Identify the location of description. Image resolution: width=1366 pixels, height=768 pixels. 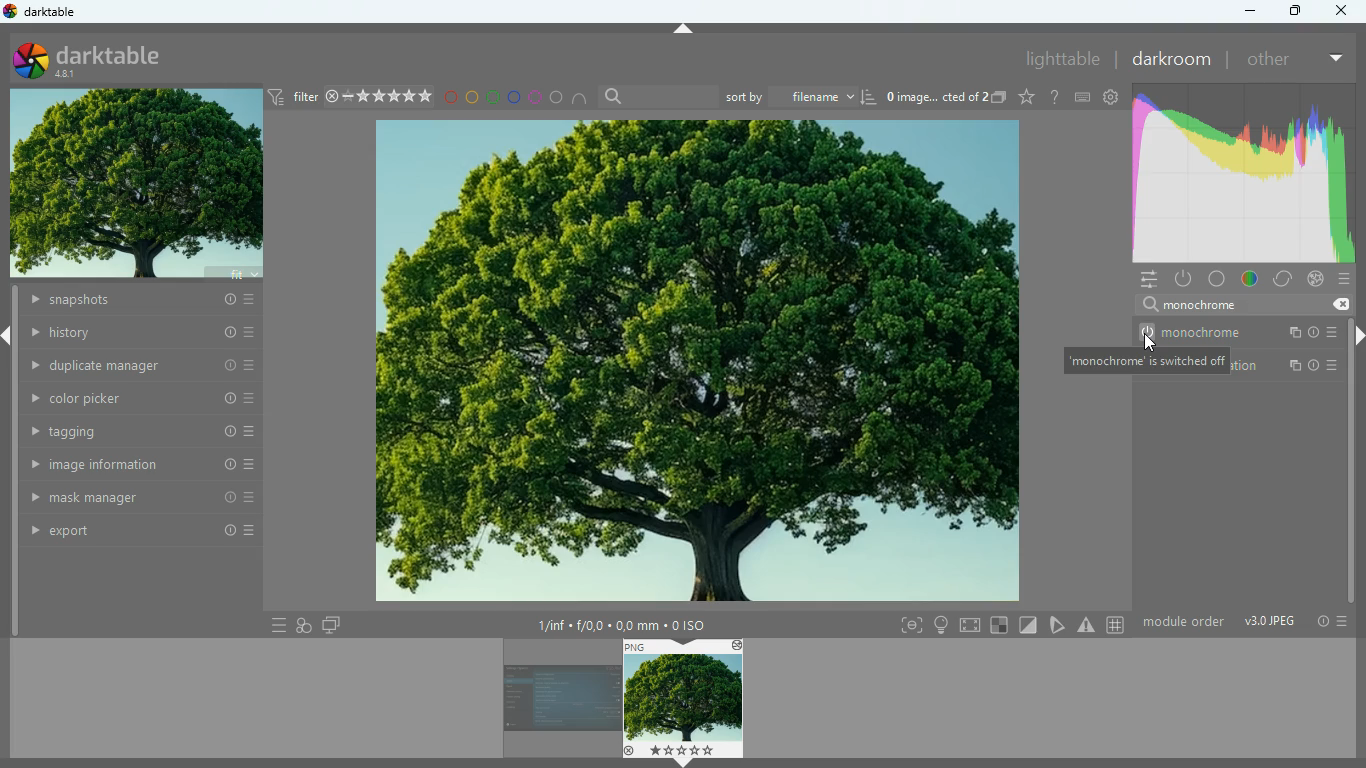
(1149, 362).